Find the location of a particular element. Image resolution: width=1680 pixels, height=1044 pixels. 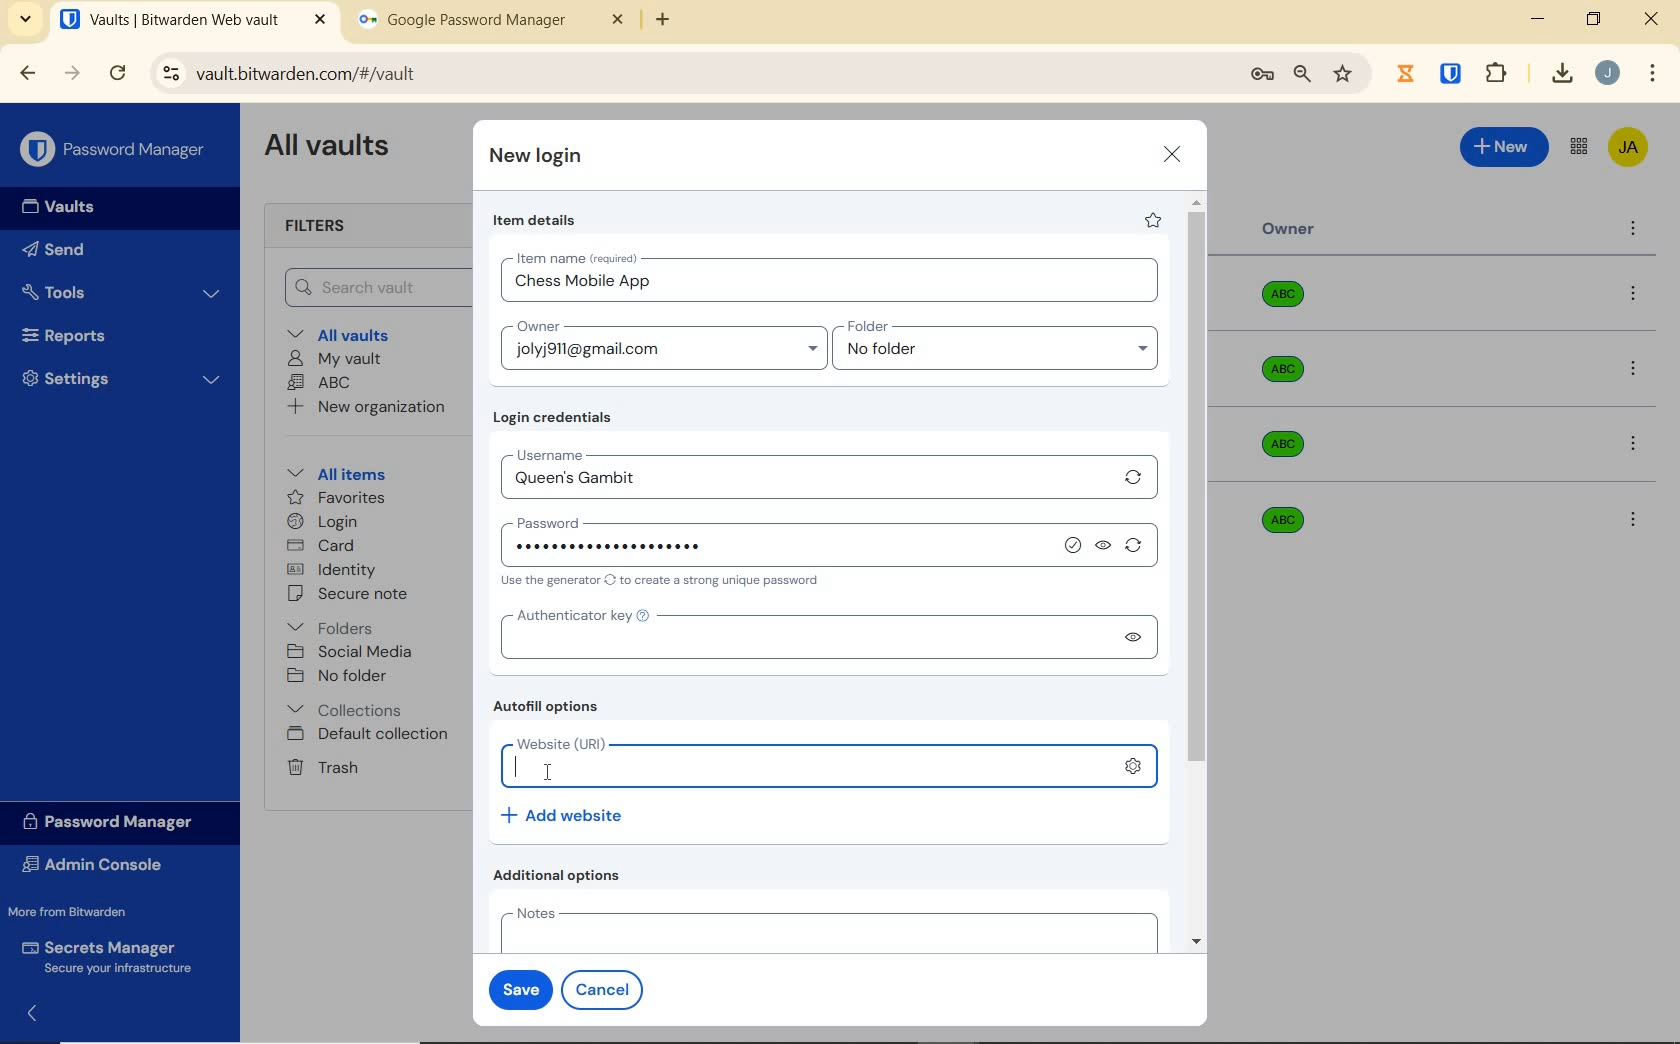

Use the generator O to create a strong unique password is located at coordinates (664, 582).